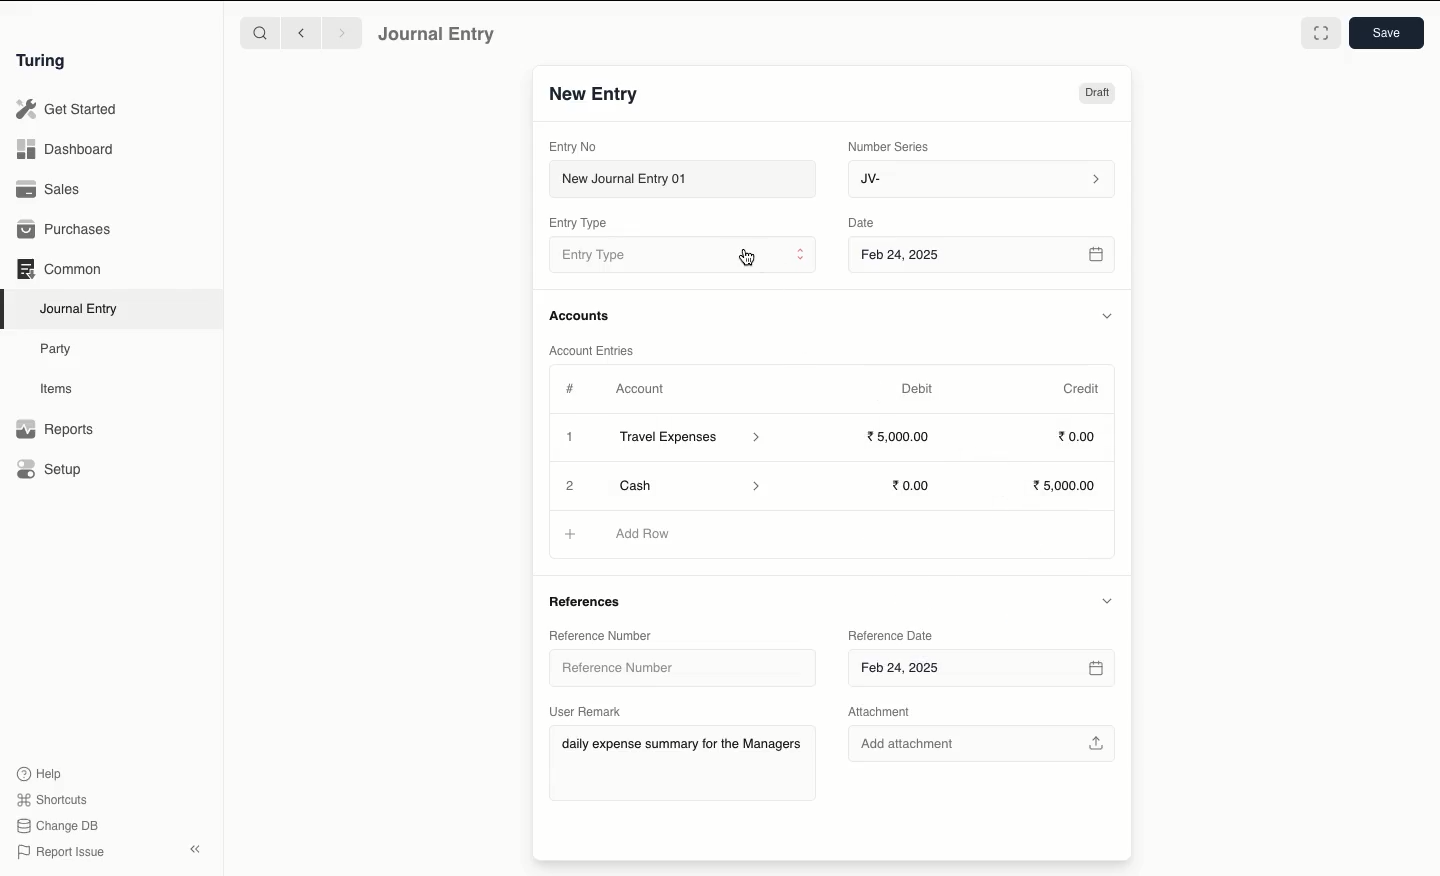 The width and height of the screenshot is (1440, 876). I want to click on Debit, so click(917, 389).